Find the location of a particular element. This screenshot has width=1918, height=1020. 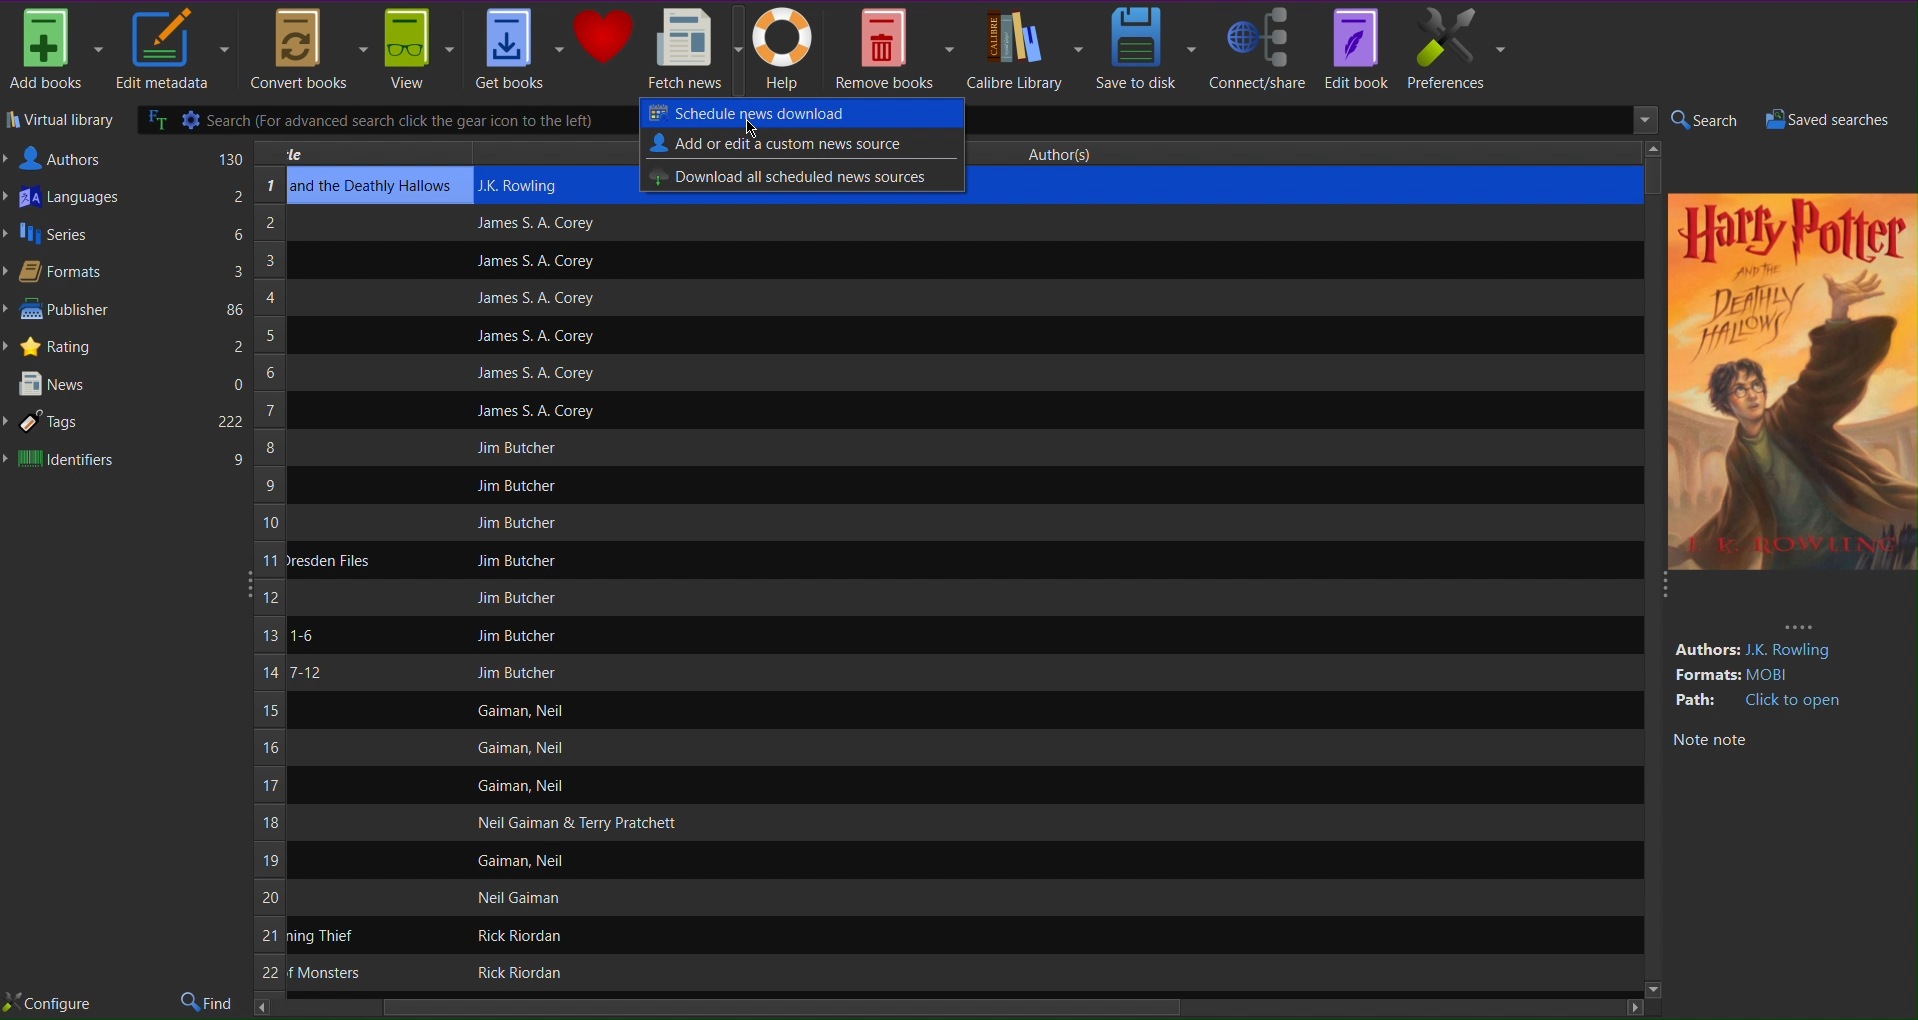

Jim Butcher is located at coordinates (518, 672).